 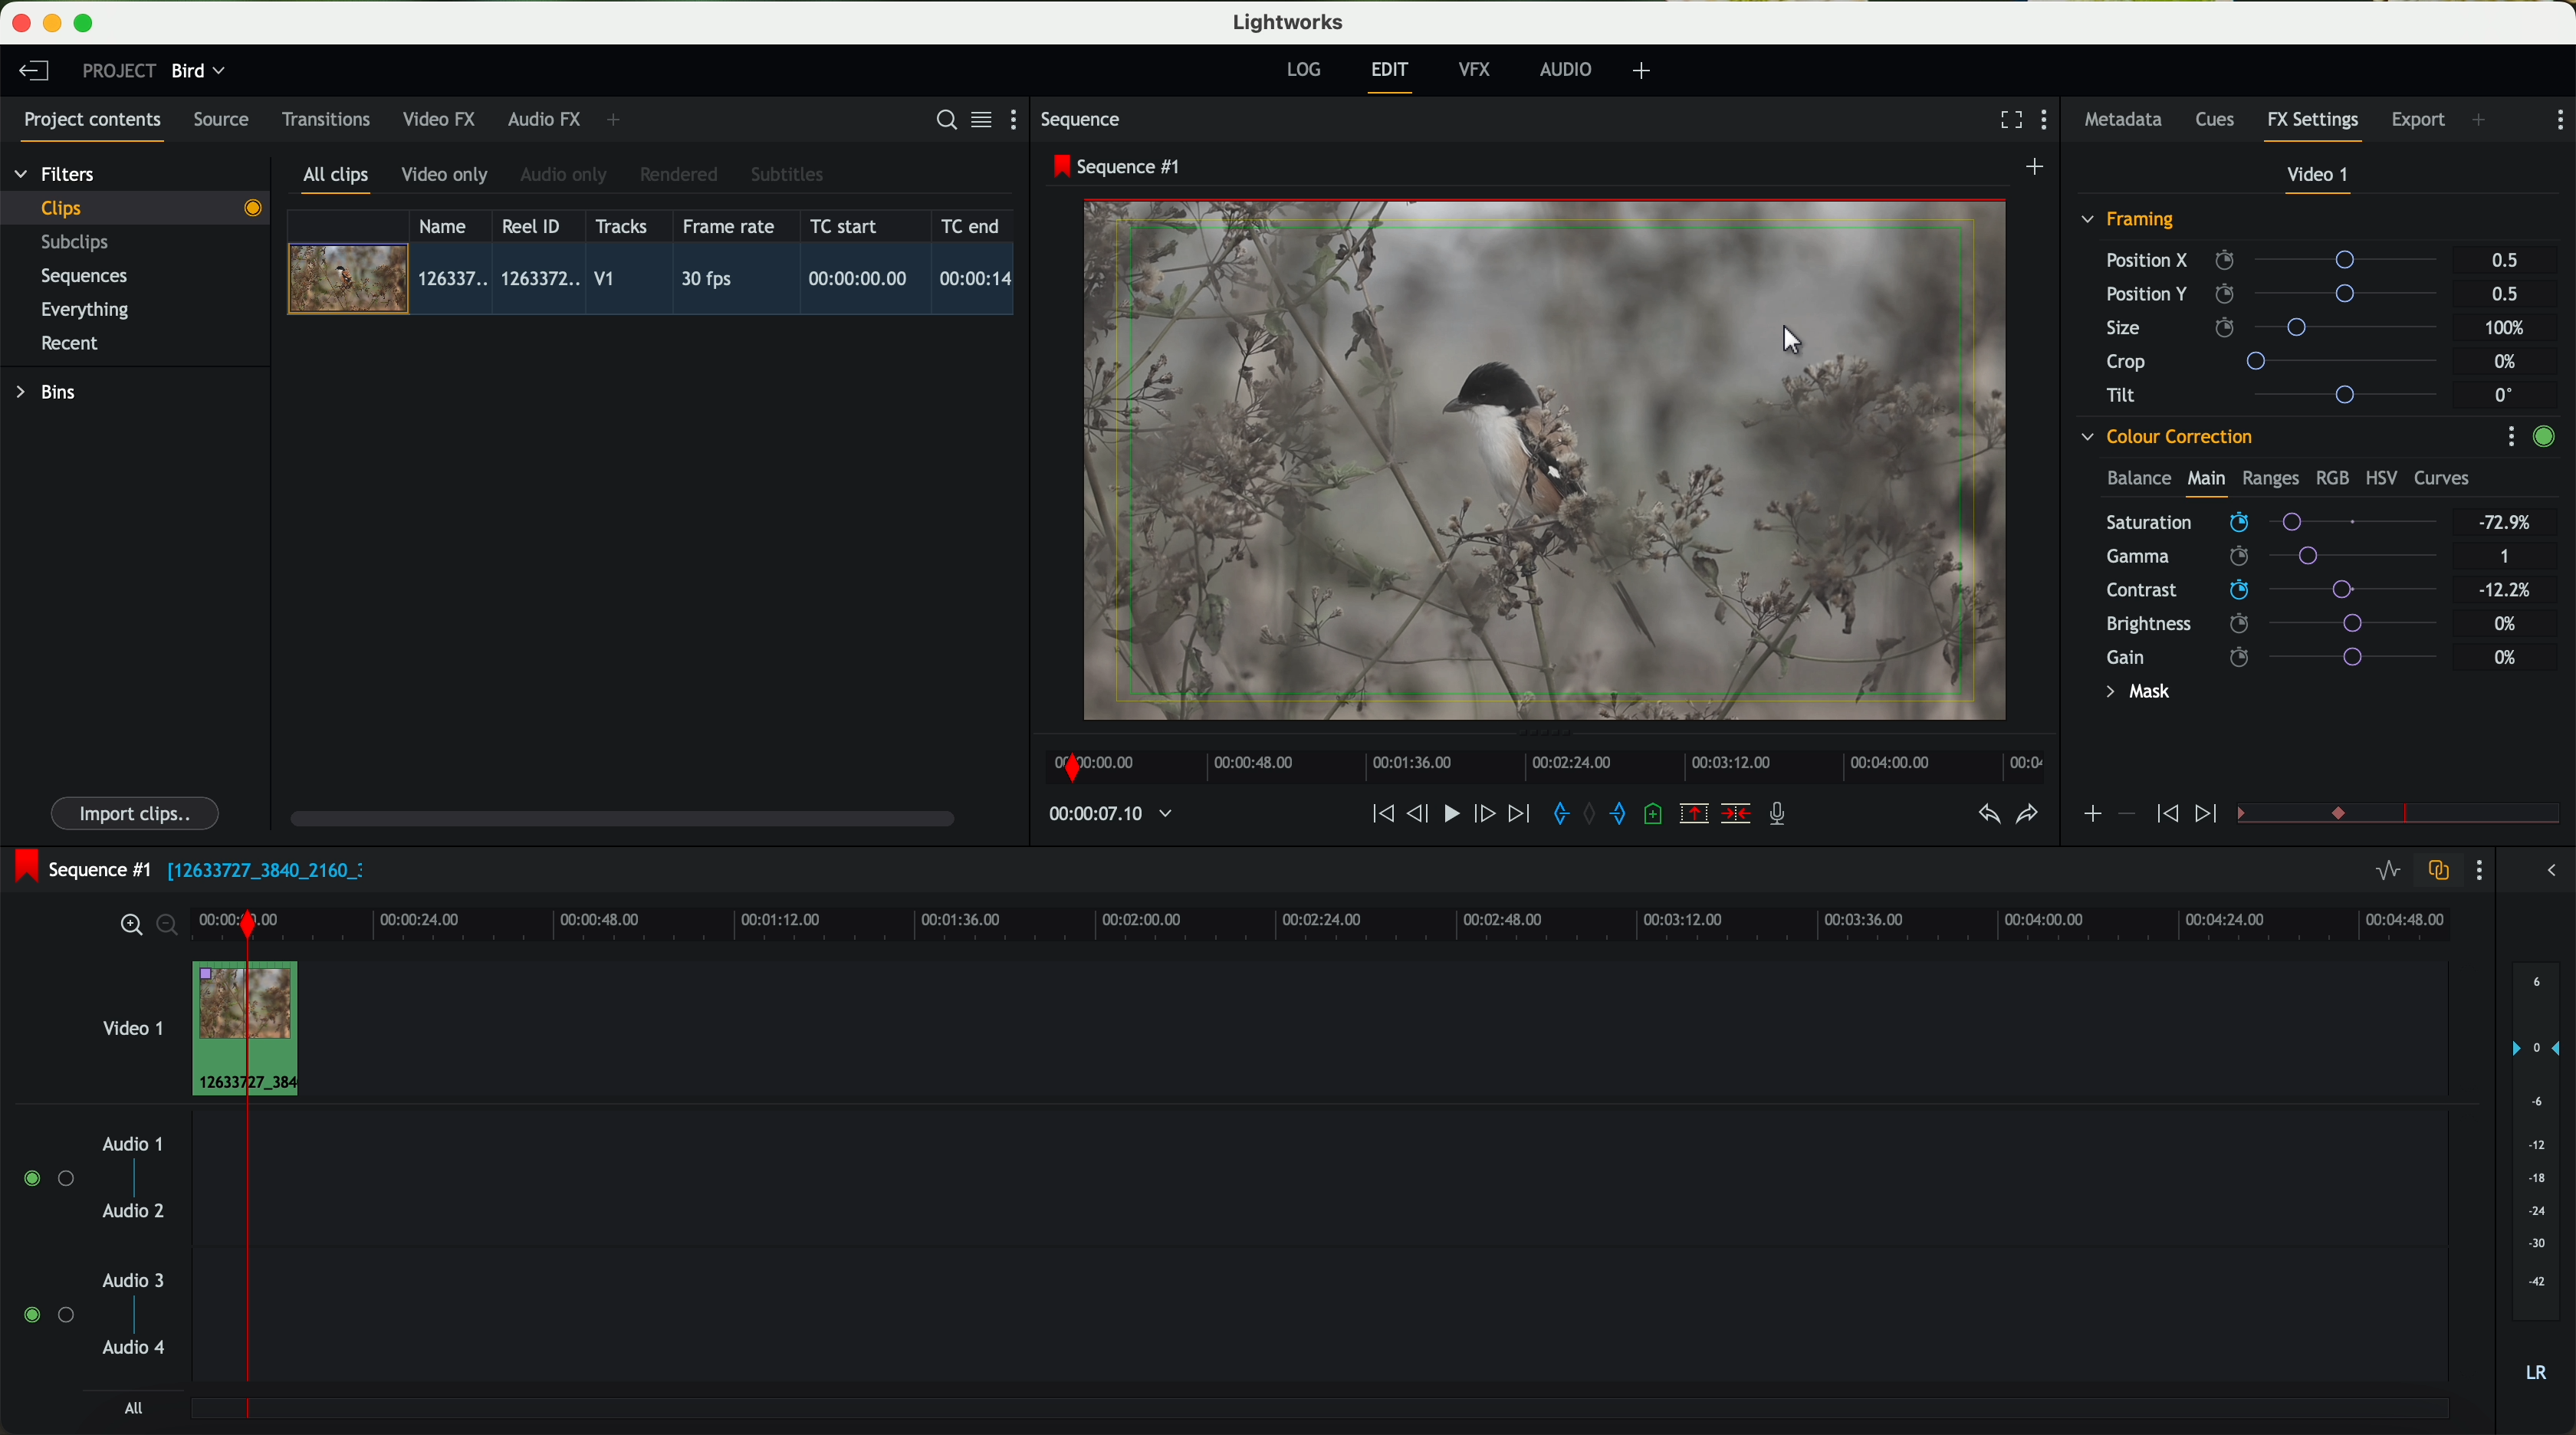 I want to click on balance, so click(x=2139, y=480).